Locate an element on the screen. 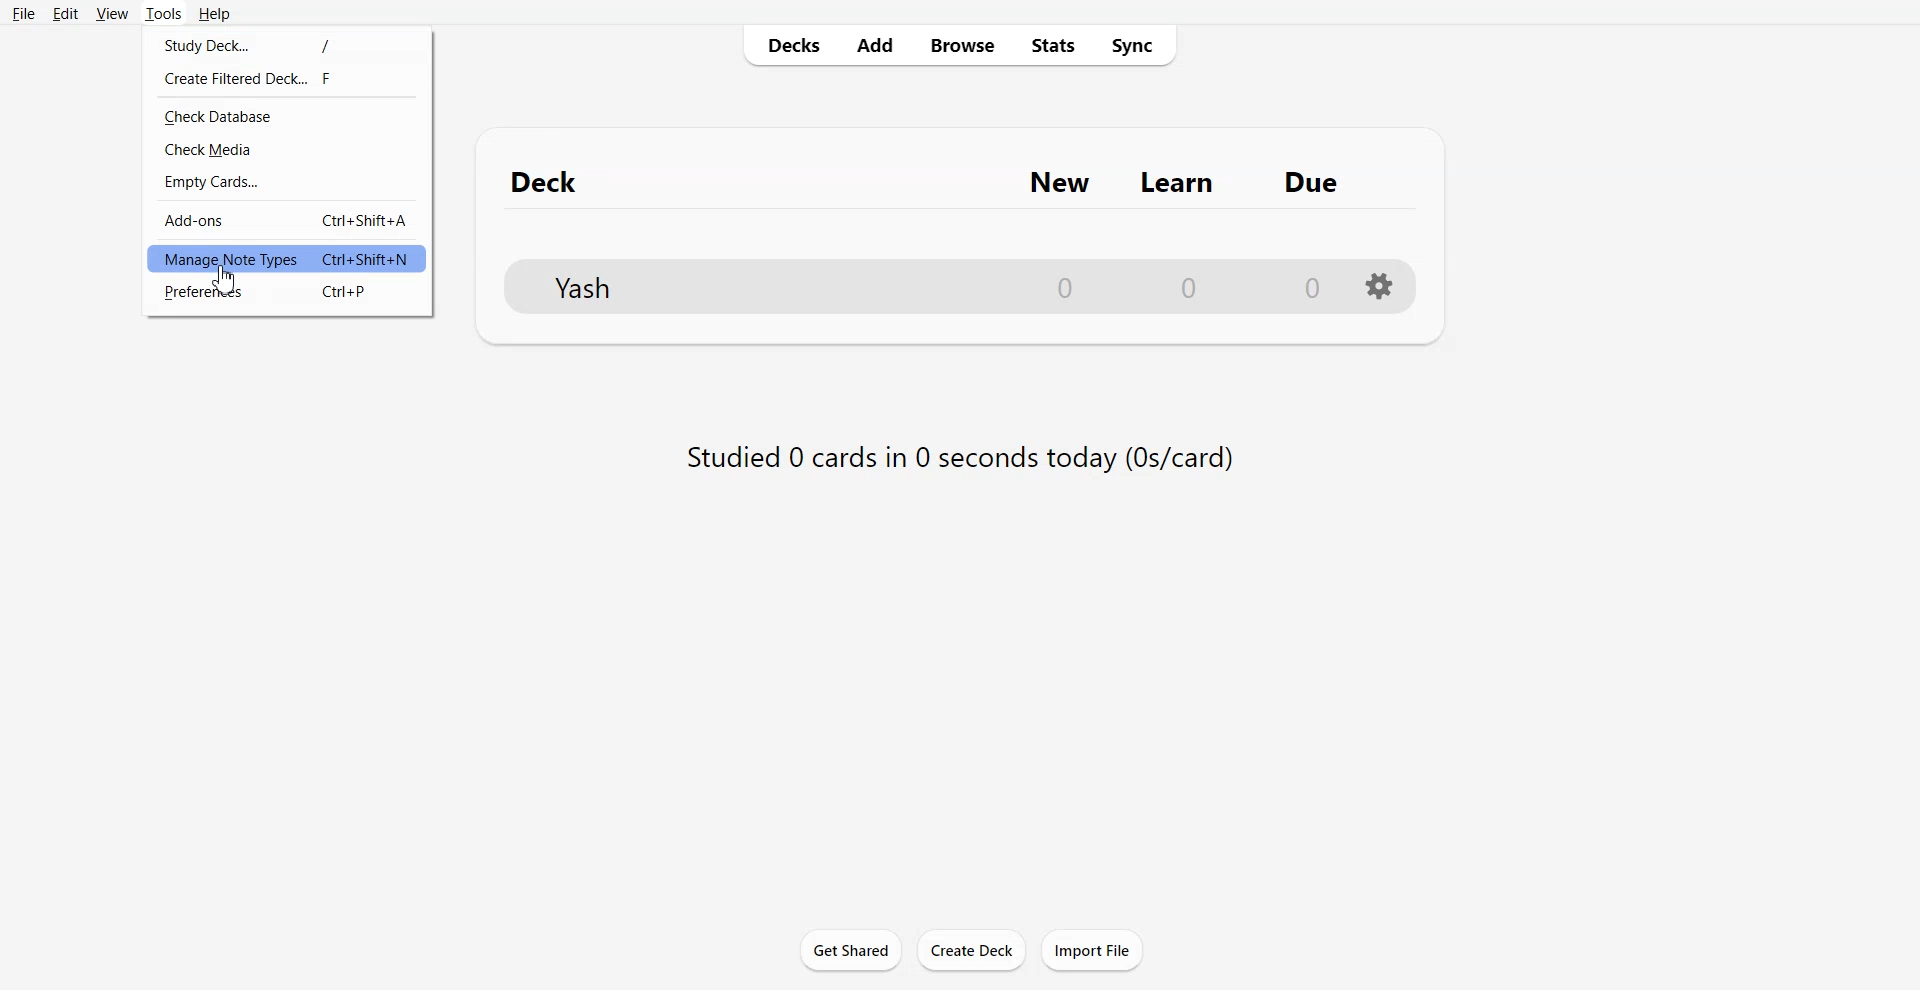 The height and width of the screenshot is (990, 1920). Stats is located at coordinates (1050, 44).